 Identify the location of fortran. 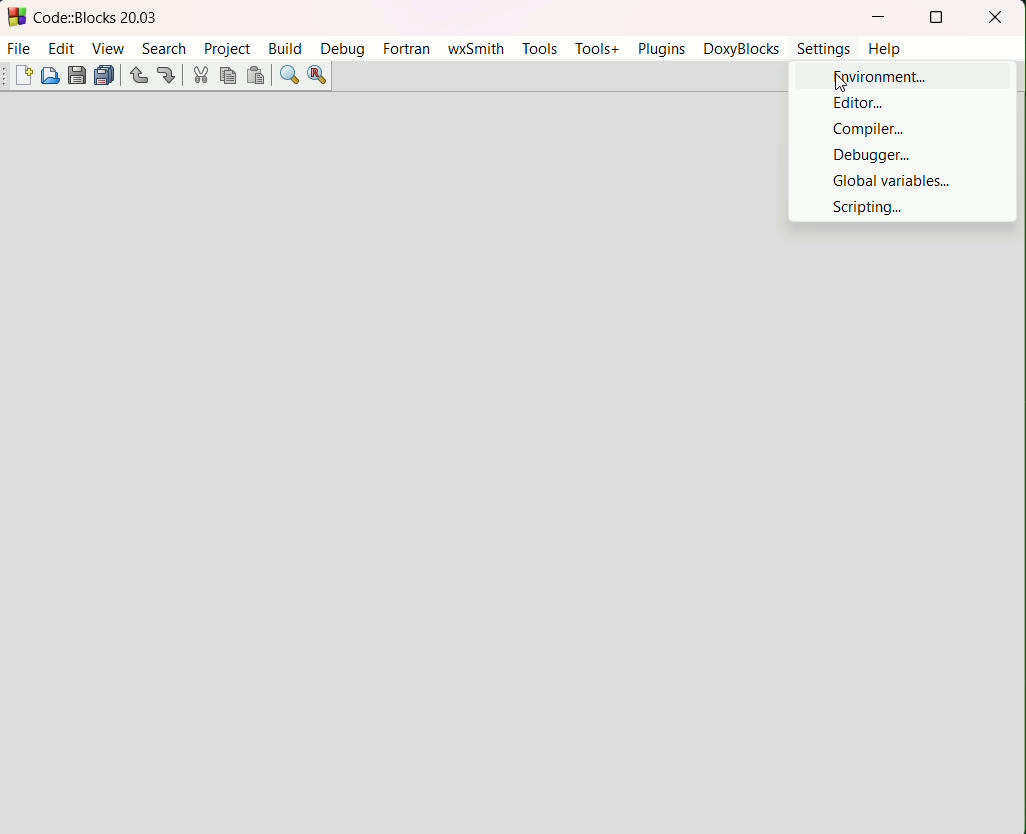
(406, 48).